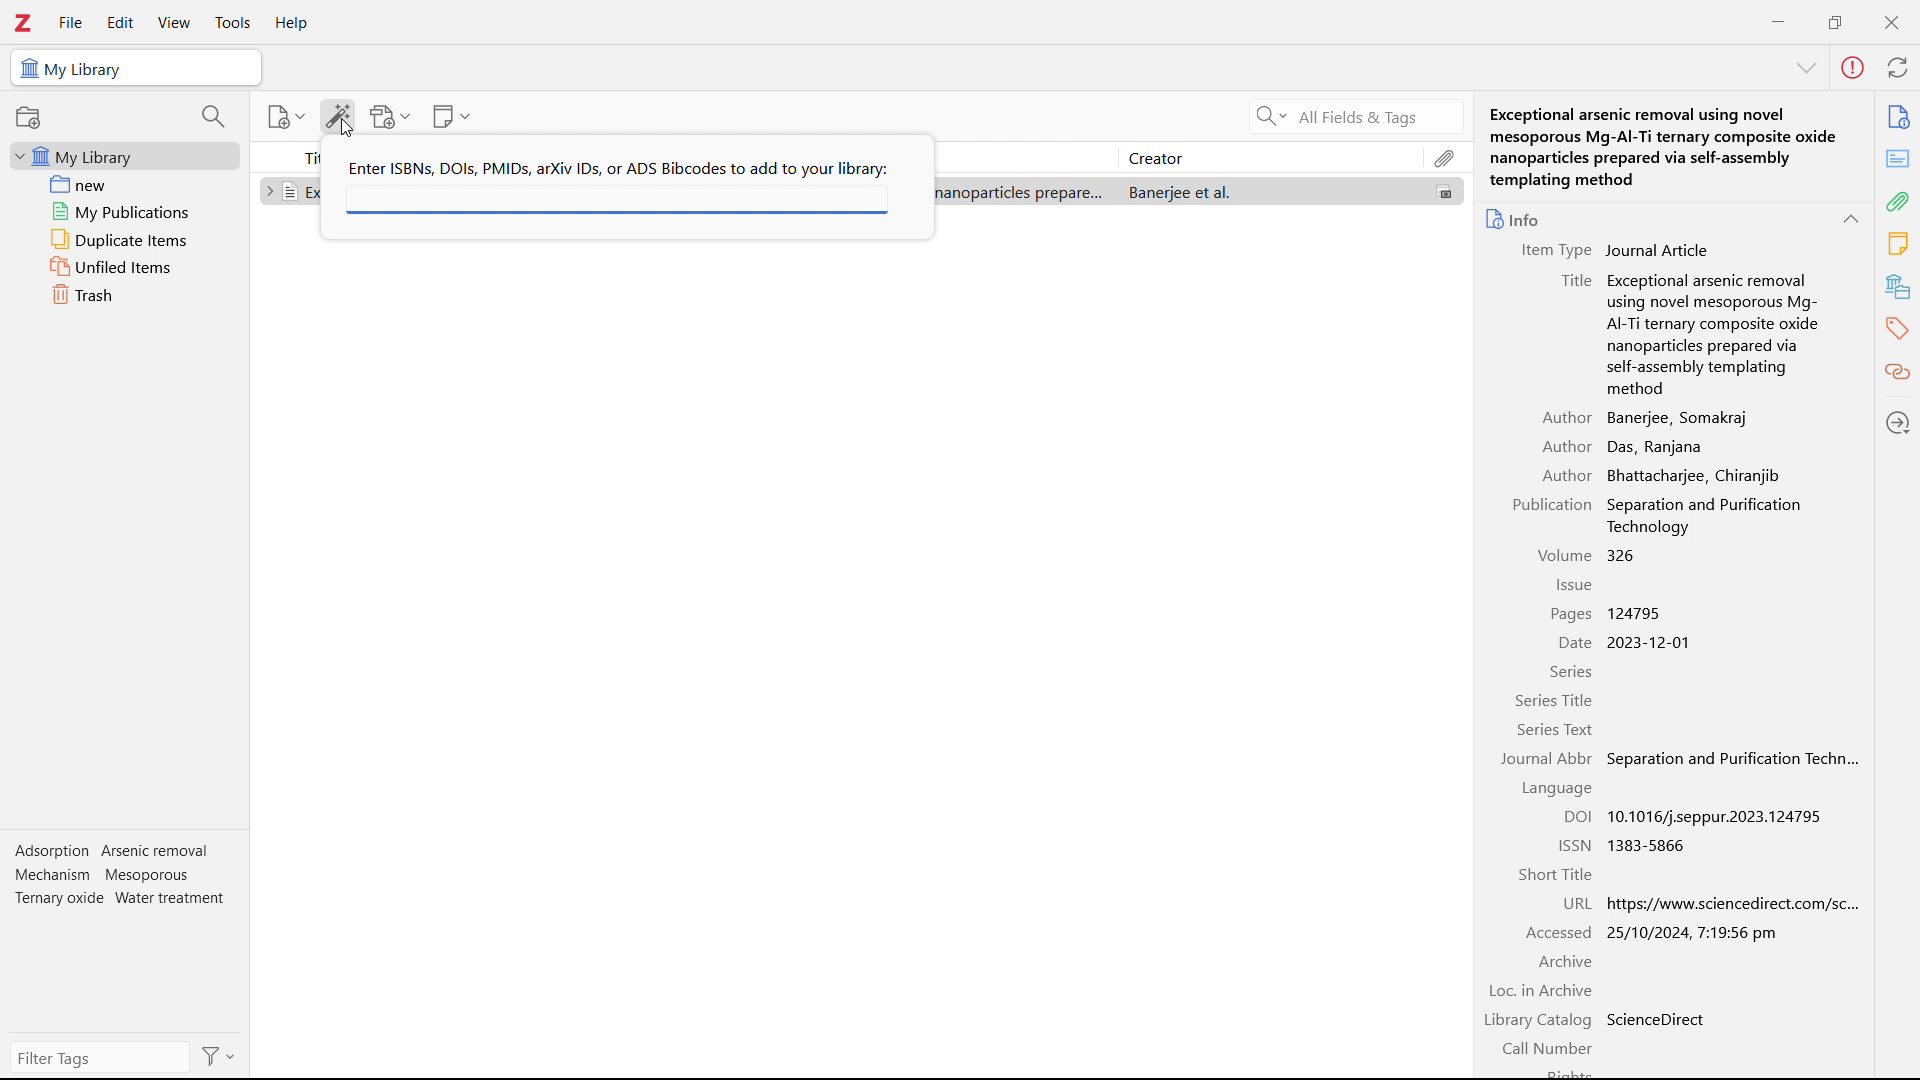 This screenshot has height=1080, width=1920. Describe the element at coordinates (288, 117) in the screenshot. I see `add item` at that location.